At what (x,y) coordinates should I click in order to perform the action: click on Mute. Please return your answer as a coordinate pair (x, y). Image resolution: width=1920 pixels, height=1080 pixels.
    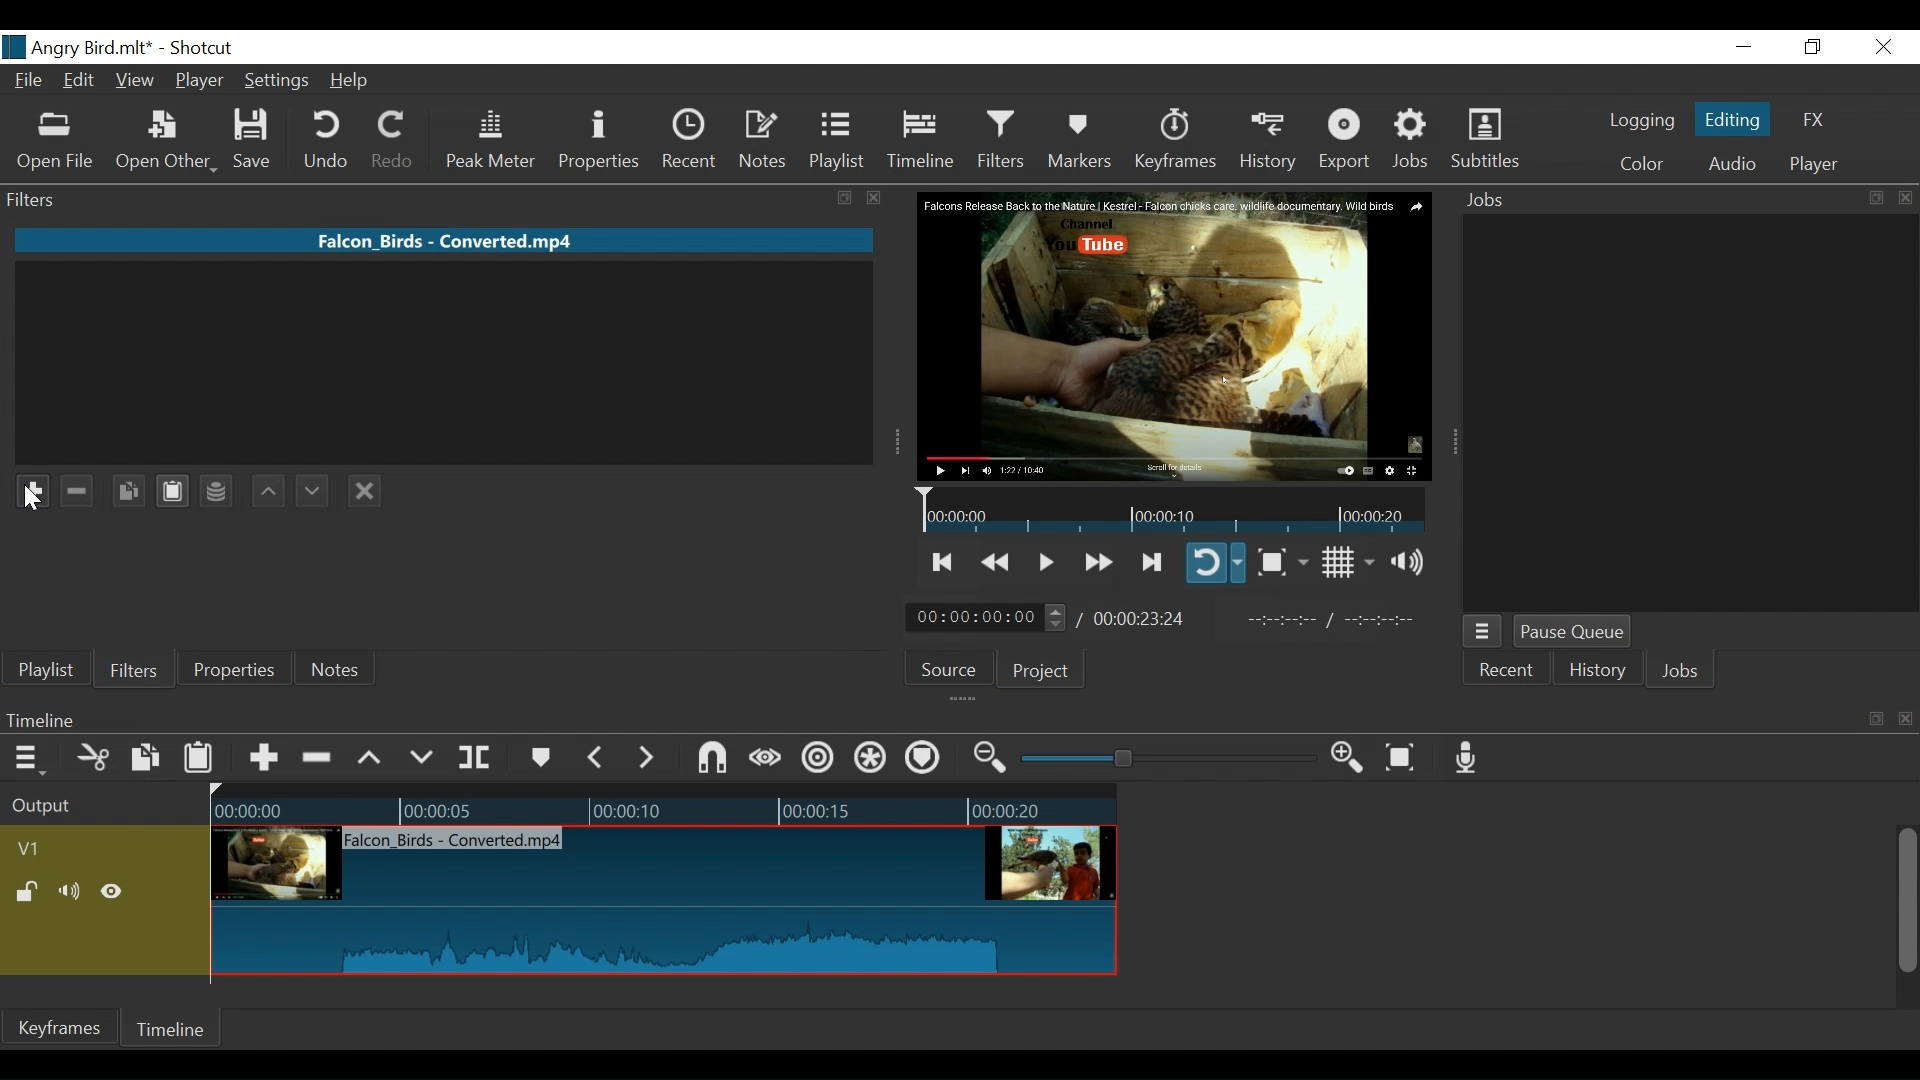
    Looking at the image, I should click on (73, 893).